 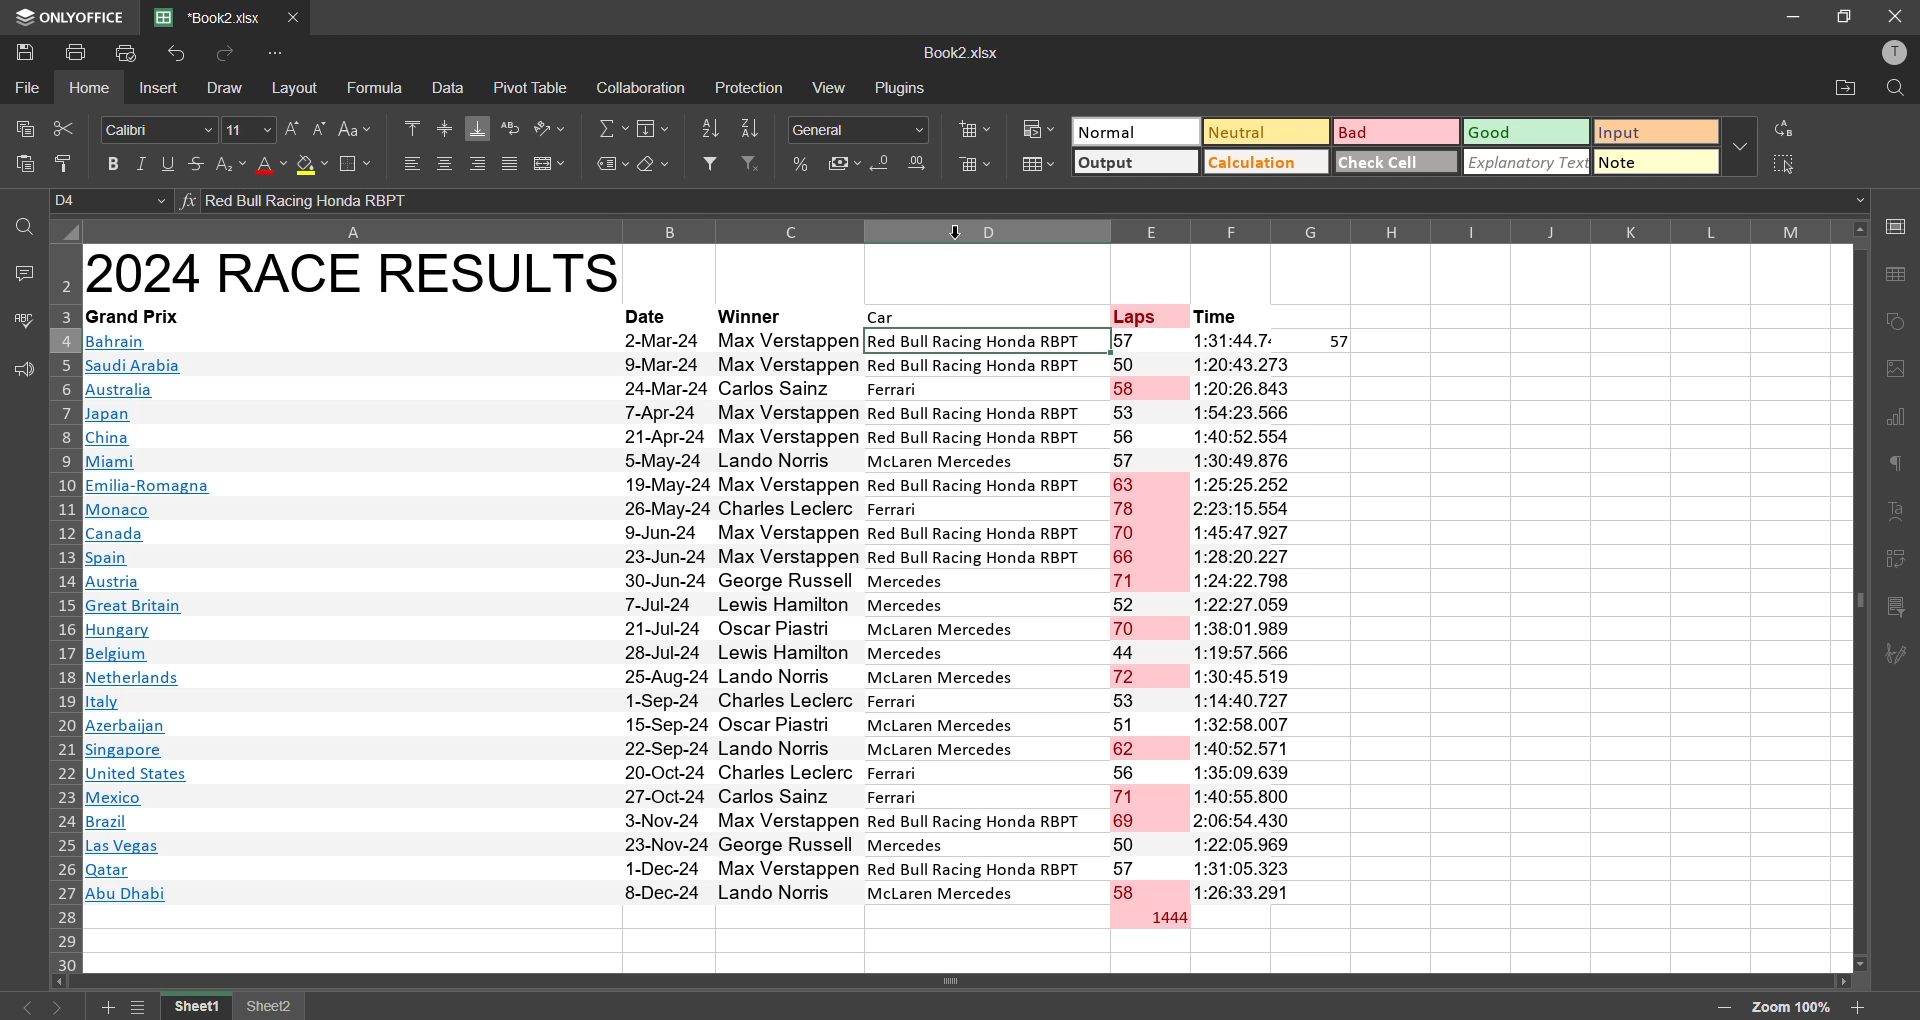 What do you see at coordinates (22, 323) in the screenshot?
I see `spellcheck` at bounding box center [22, 323].